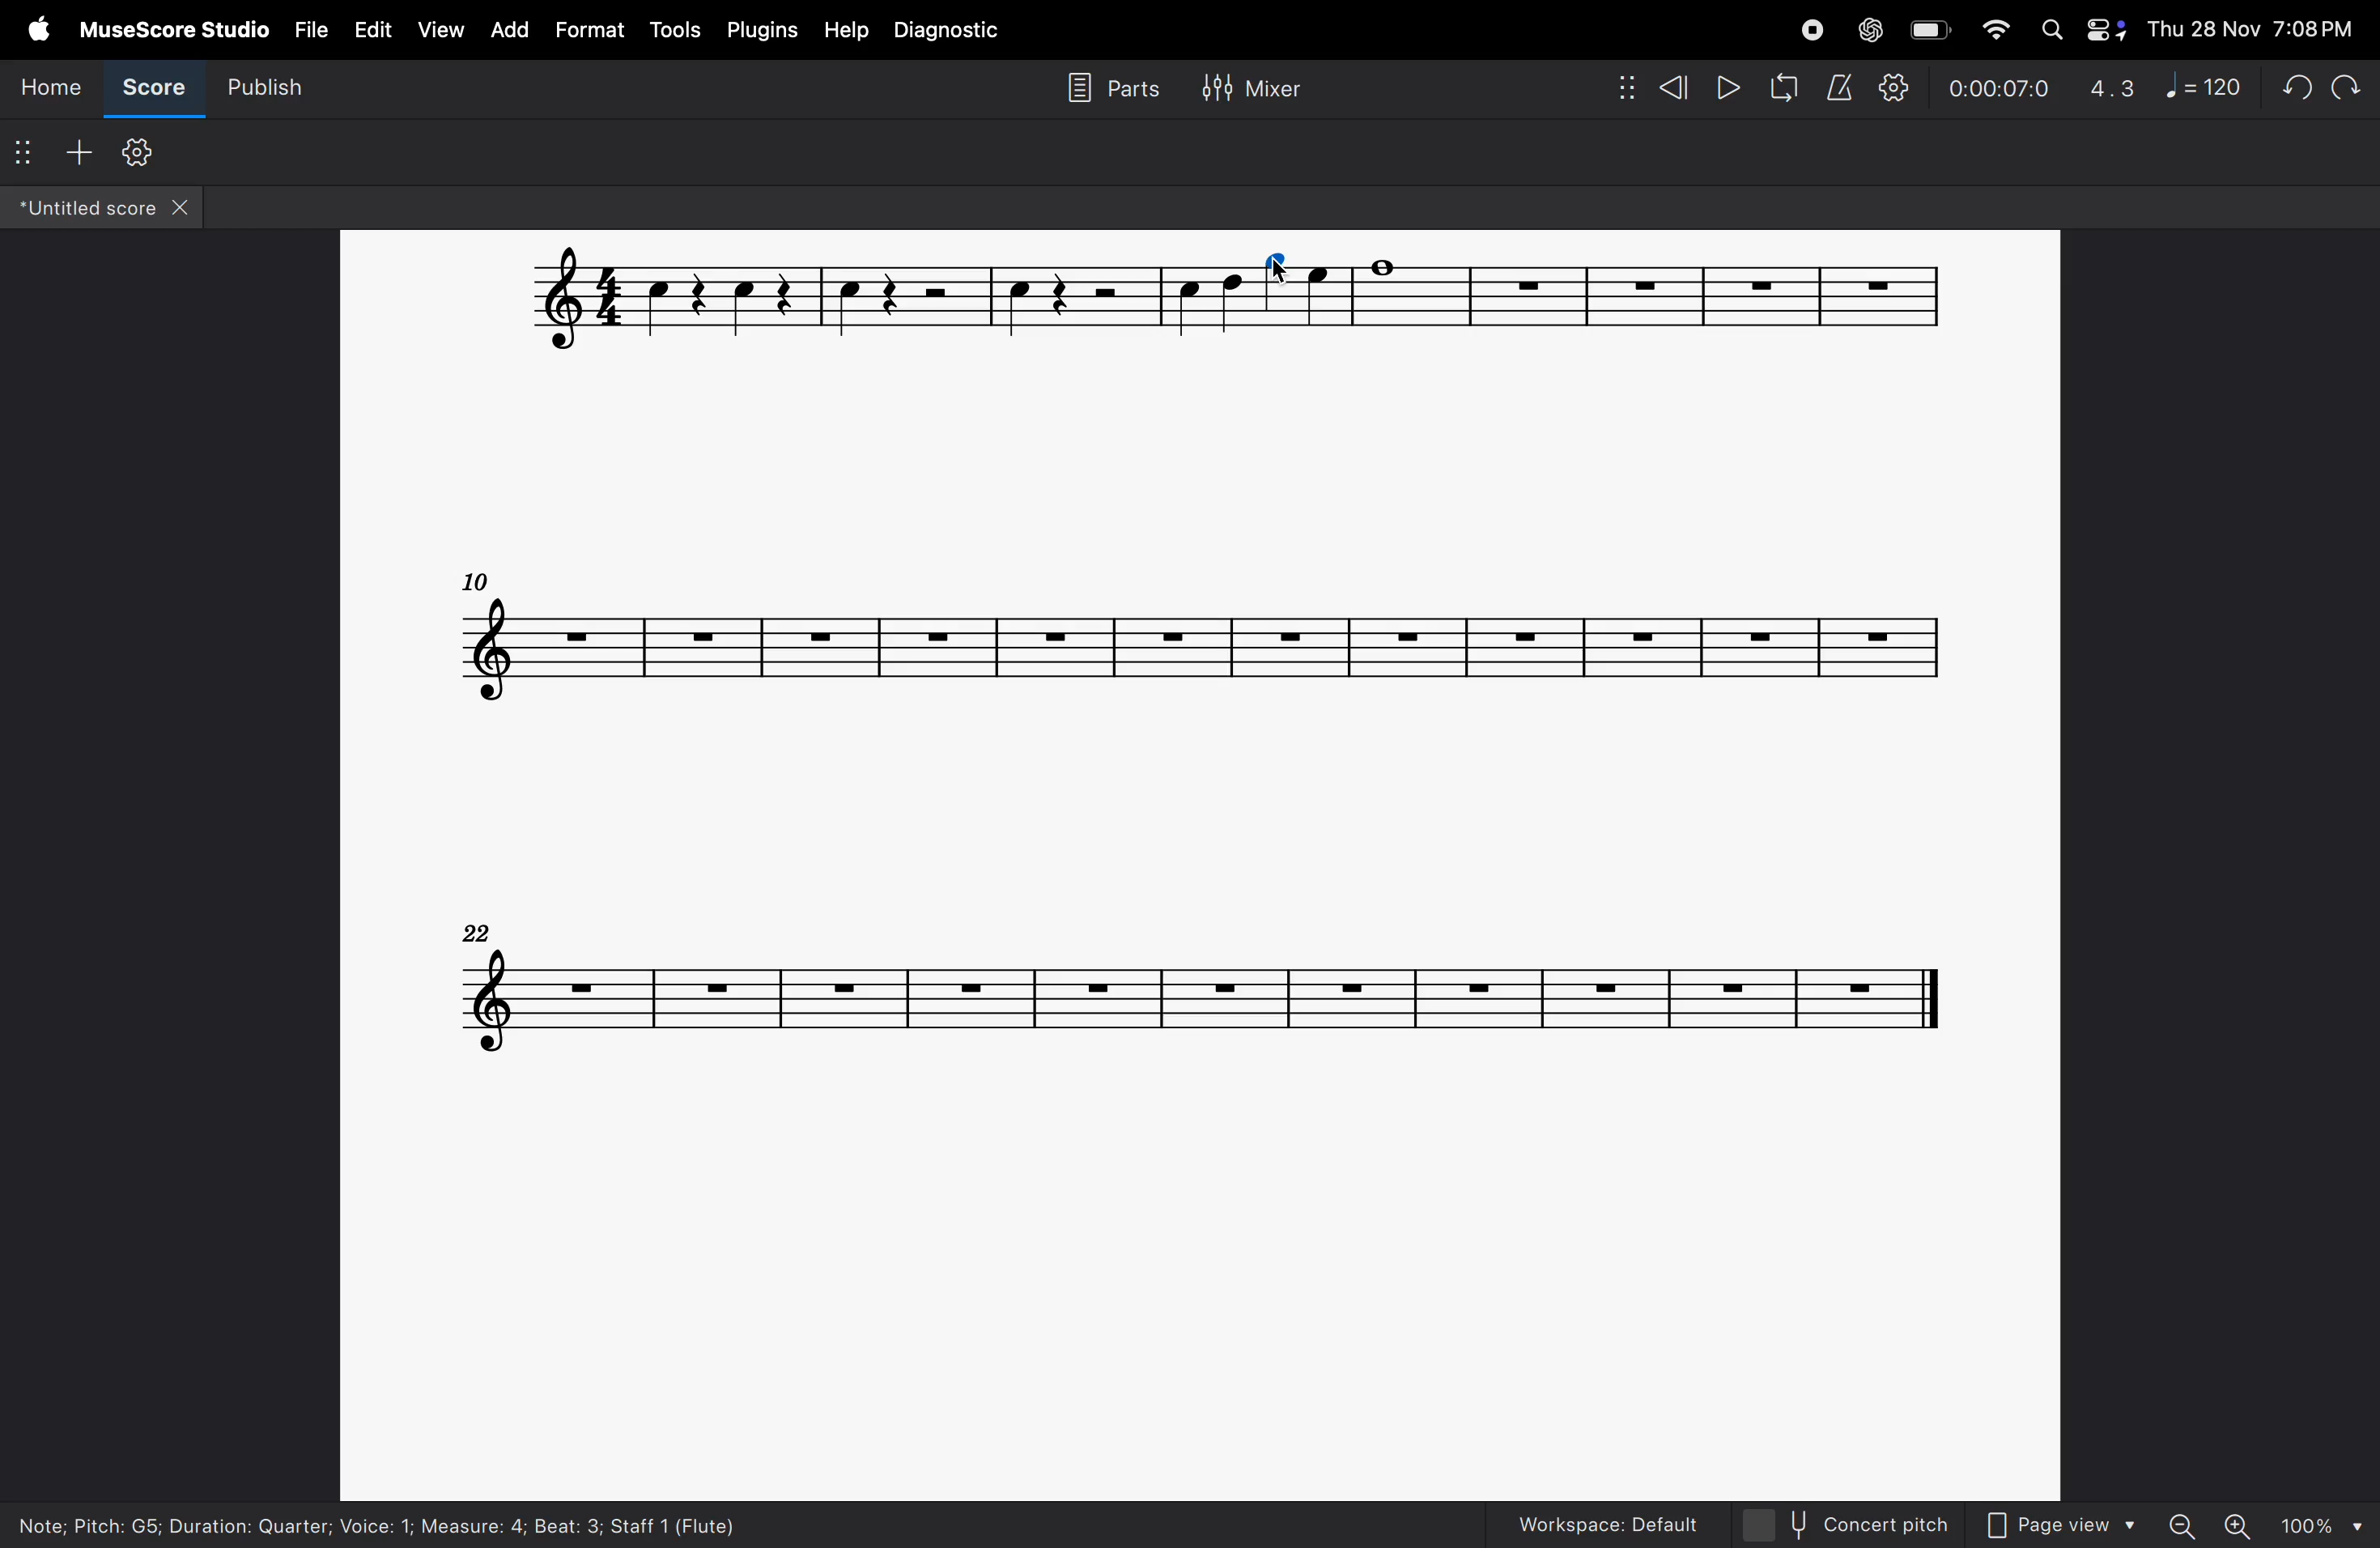  What do you see at coordinates (441, 27) in the screenshot?
I see `view` at bounding box center [441, 27].